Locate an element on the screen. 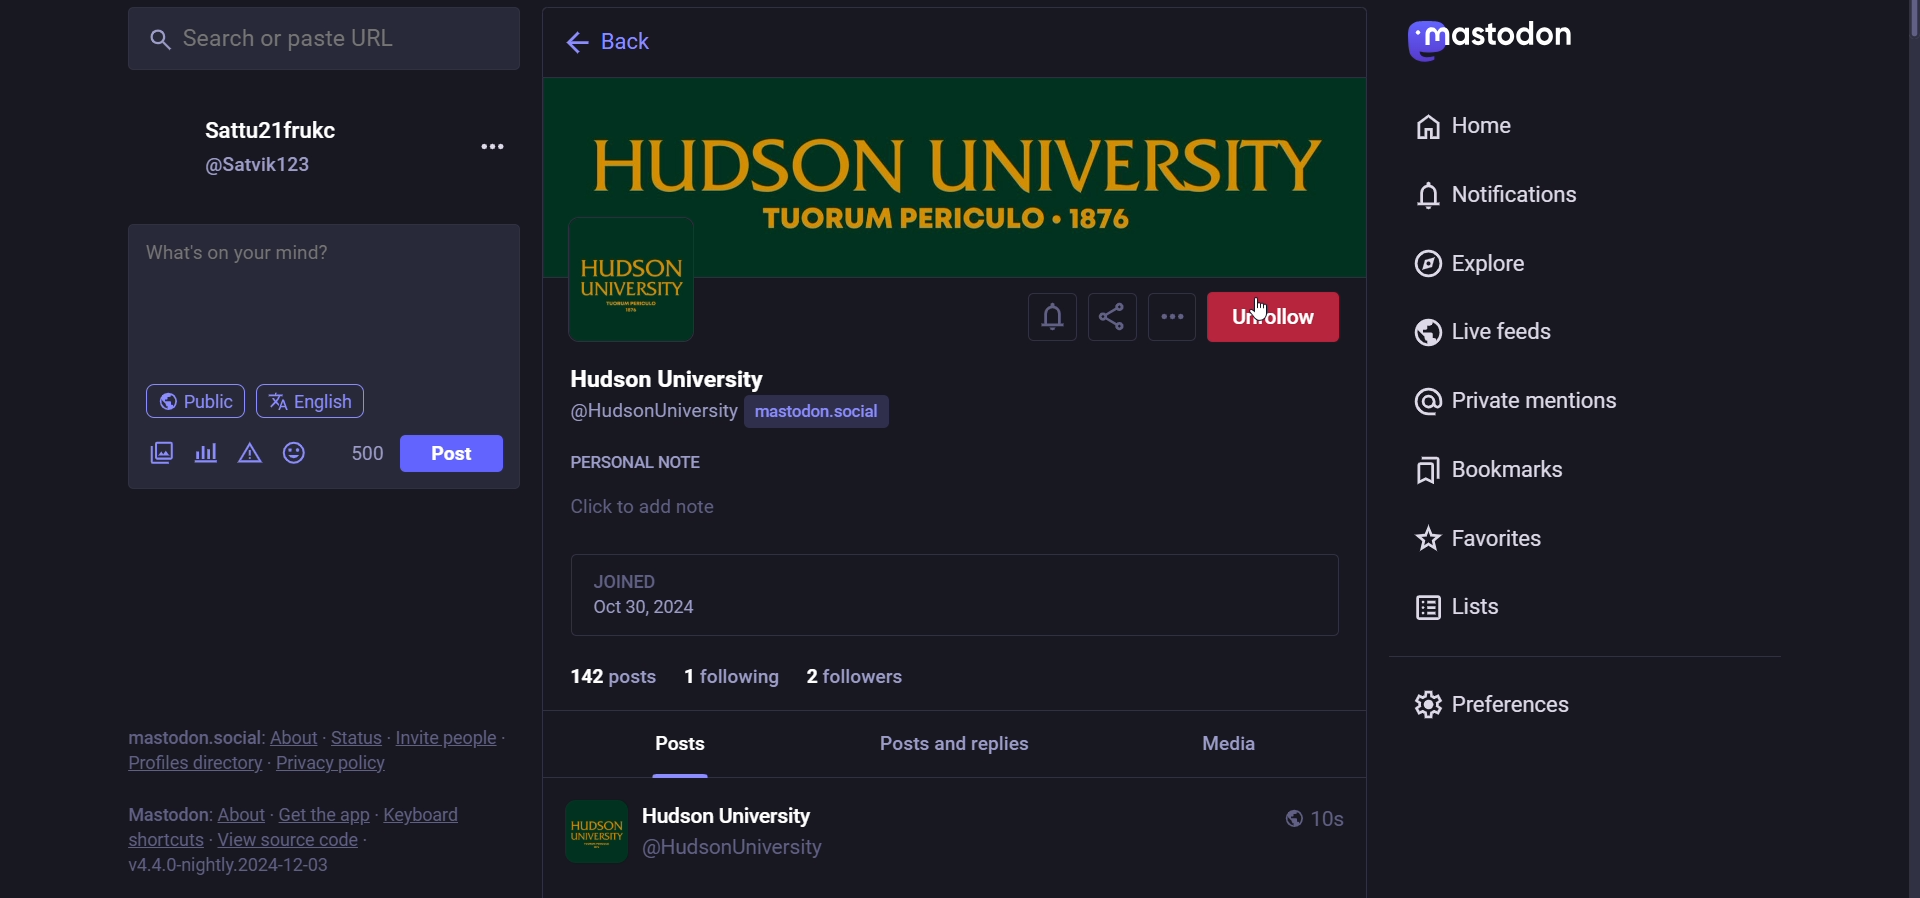  posts and replies is located at coordinates (963, 741).